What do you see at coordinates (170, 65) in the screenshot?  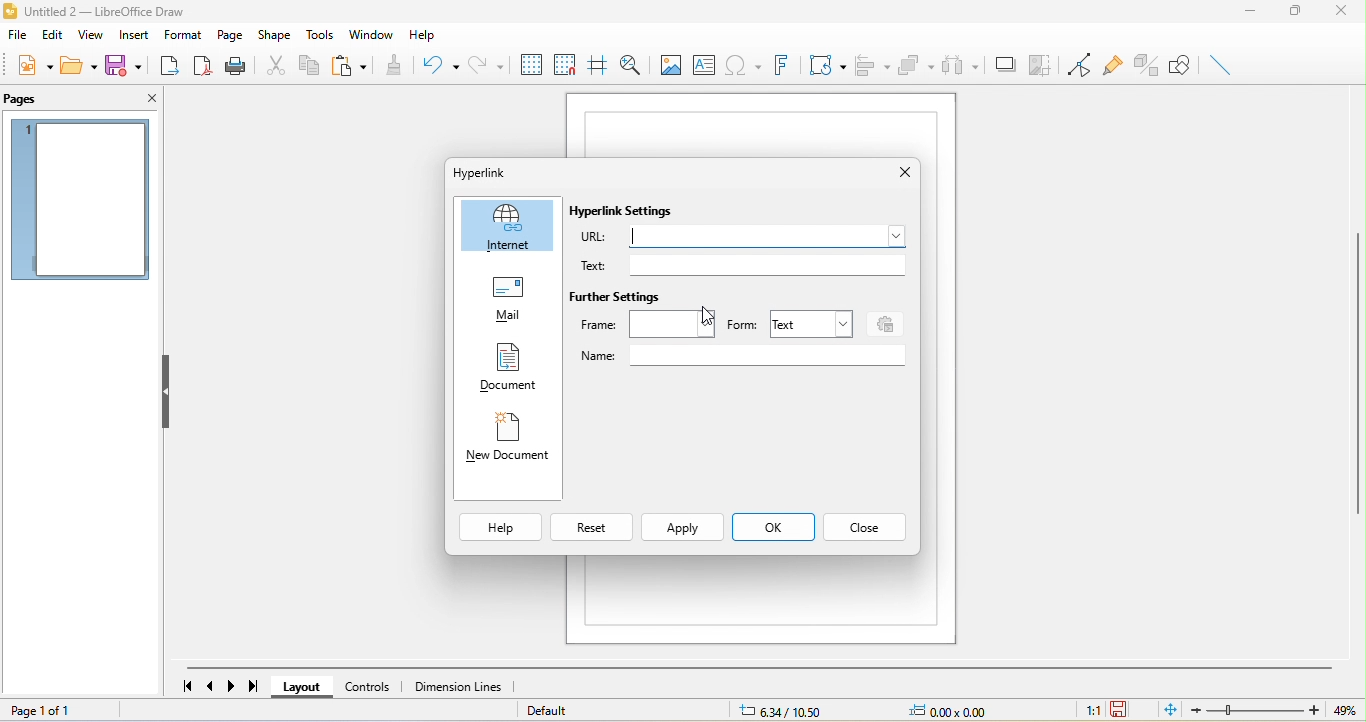 I see `export` at bounding box center [170, 65].